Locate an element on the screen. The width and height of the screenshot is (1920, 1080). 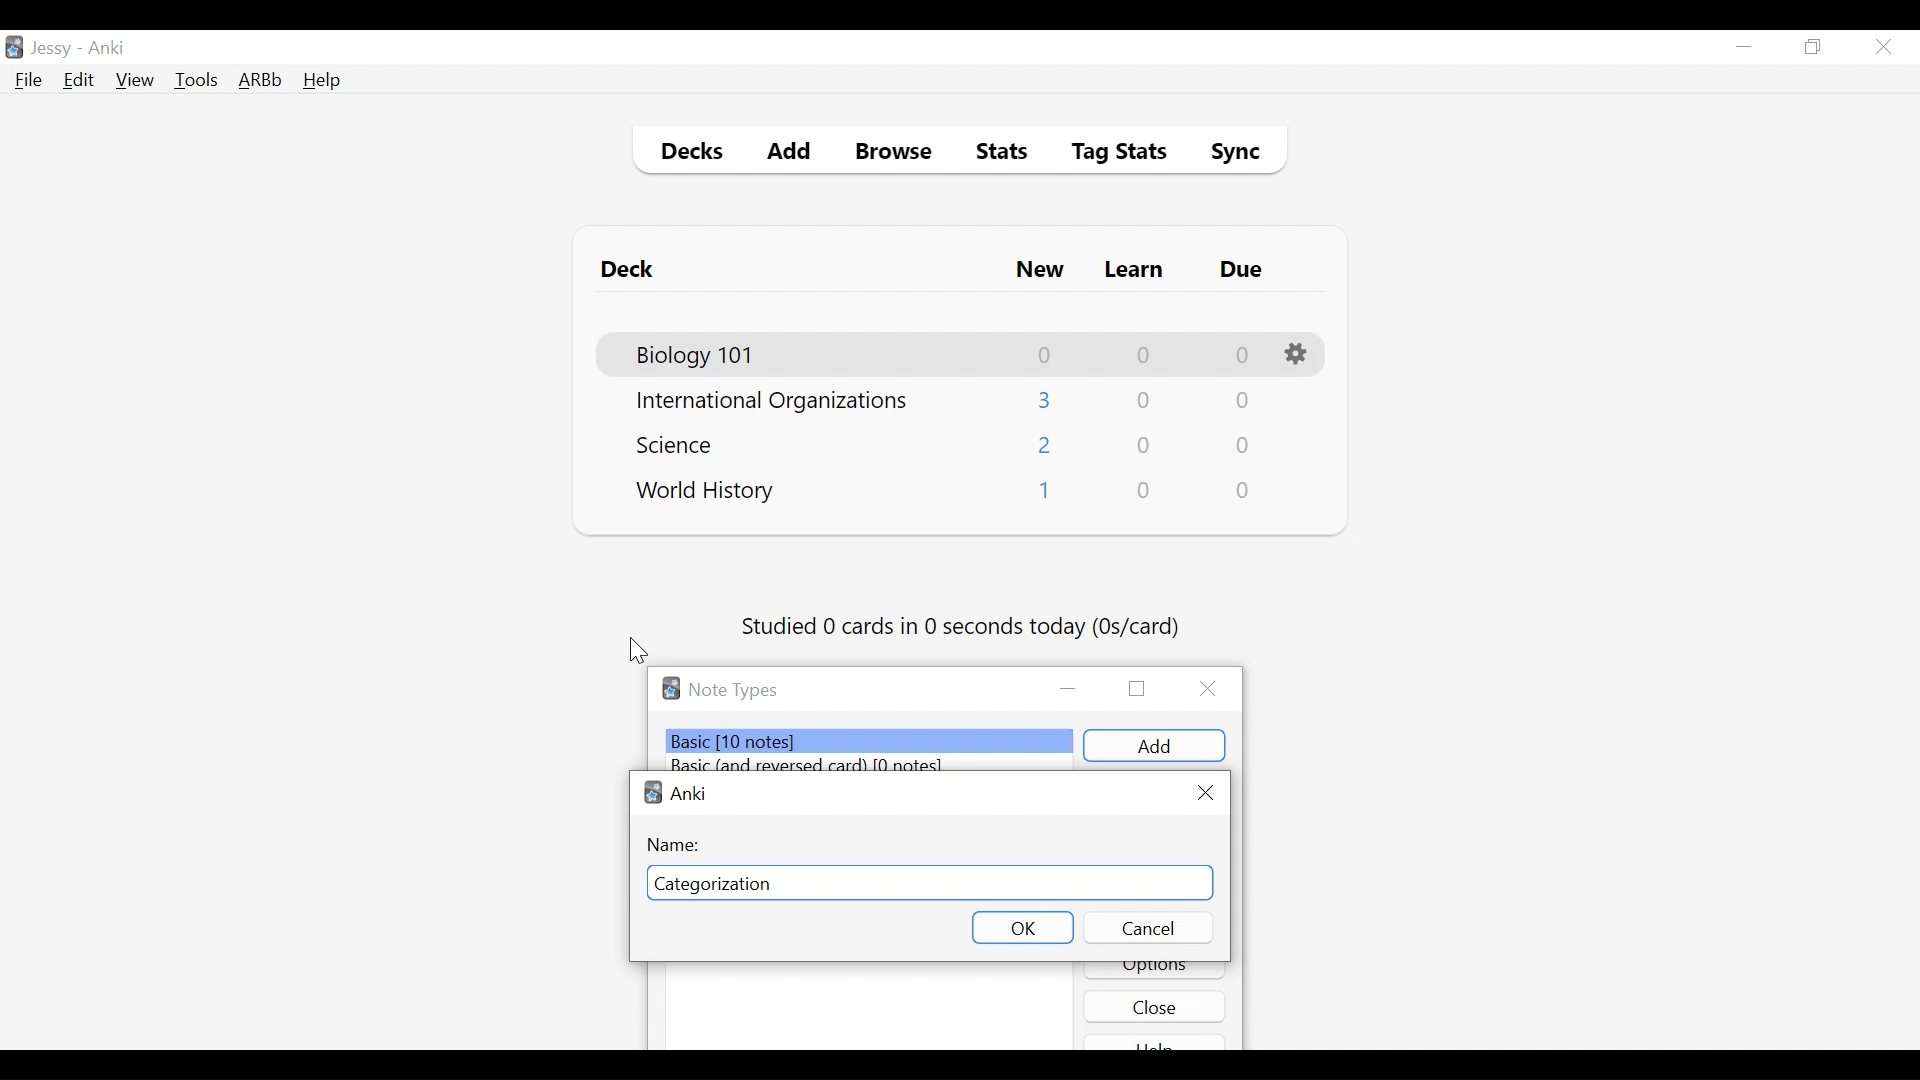
Learn Card Count is located at coordinates (1145, 446).